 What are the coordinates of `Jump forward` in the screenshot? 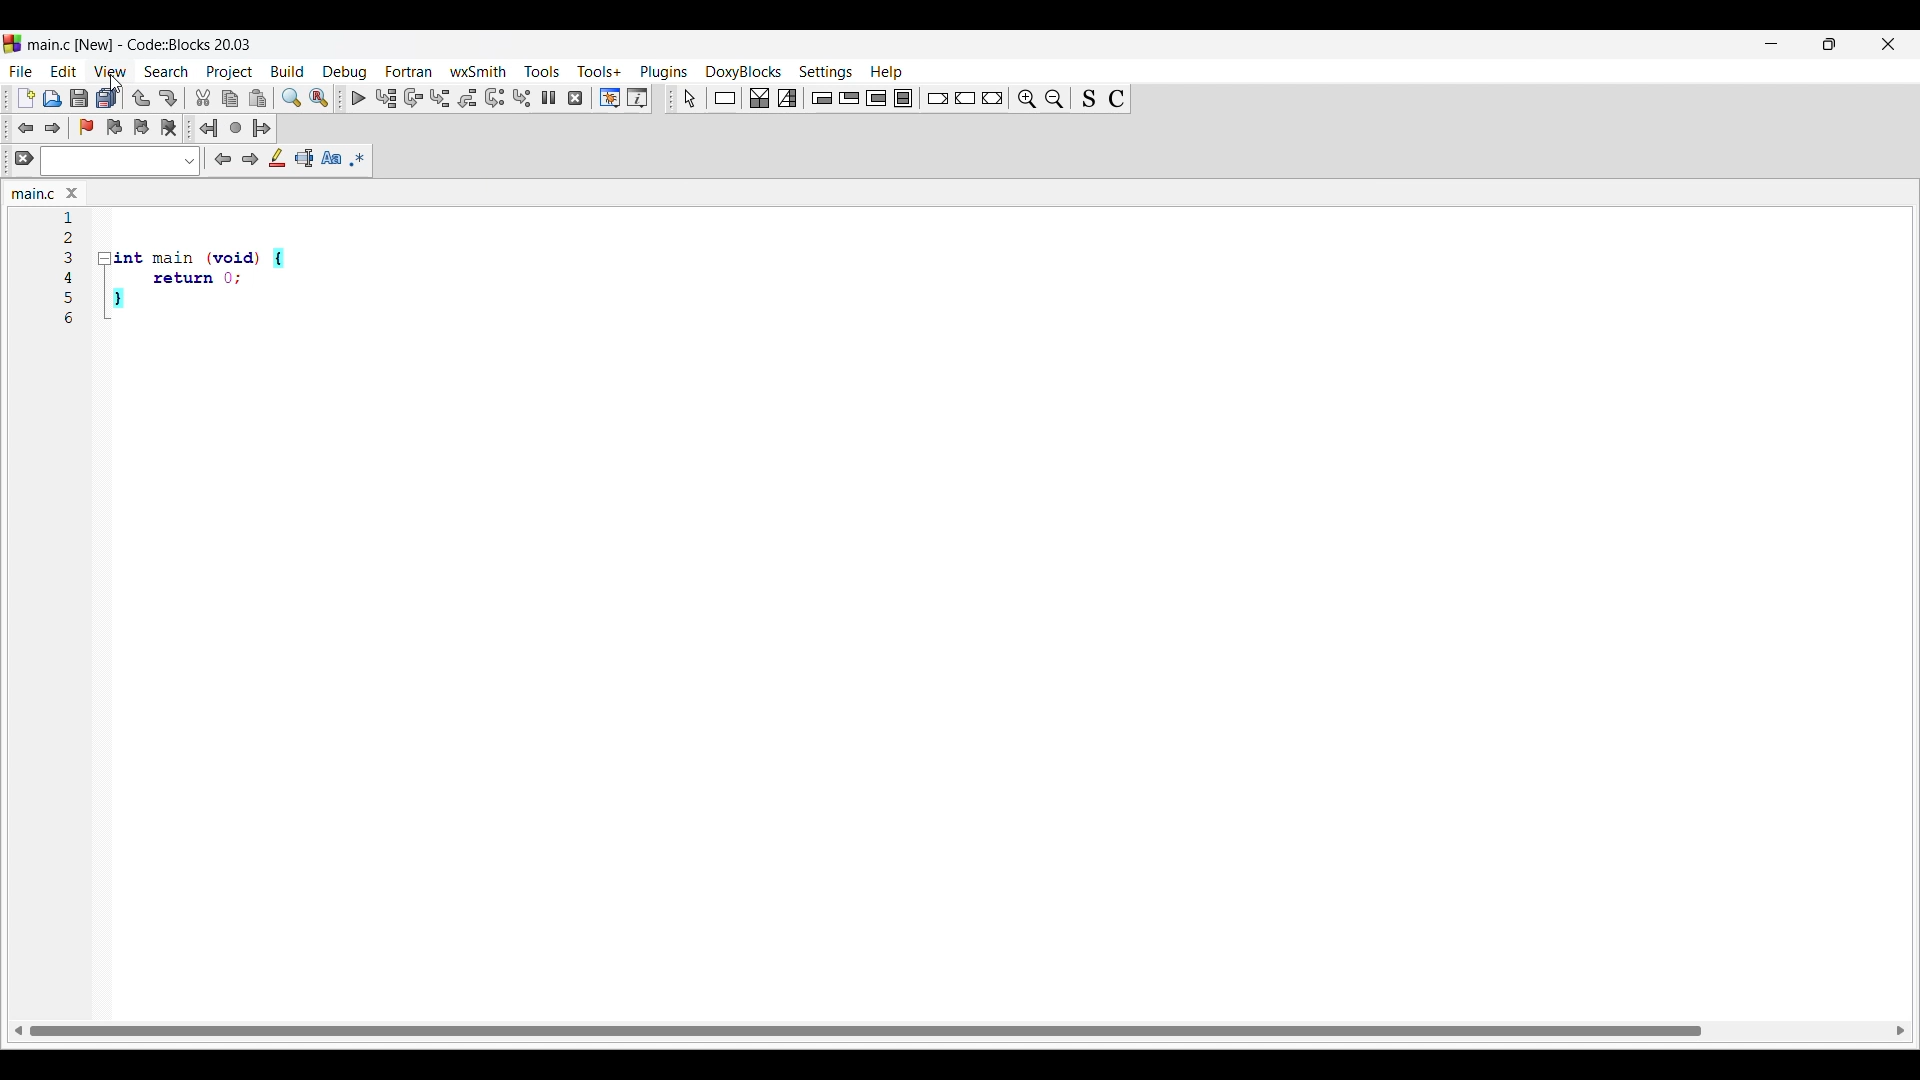 It's located at (261, 128).